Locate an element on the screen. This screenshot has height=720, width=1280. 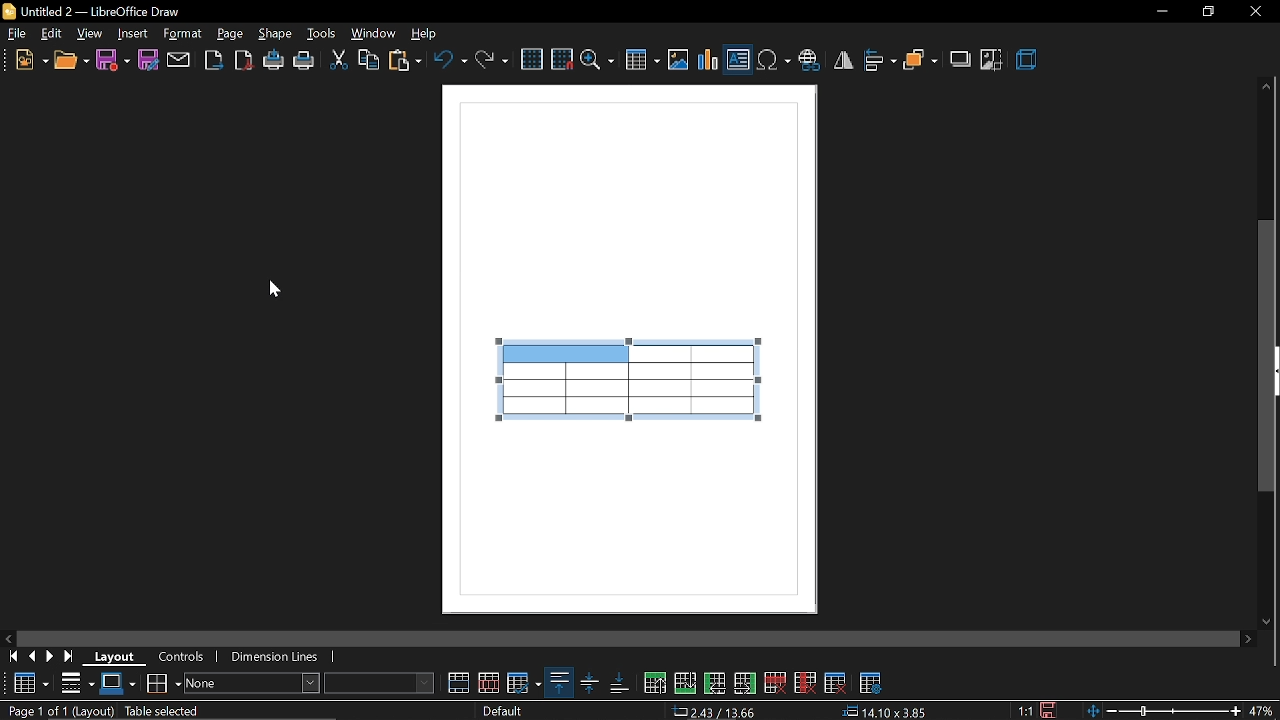
go to last page is located at coordinates (72, 657).